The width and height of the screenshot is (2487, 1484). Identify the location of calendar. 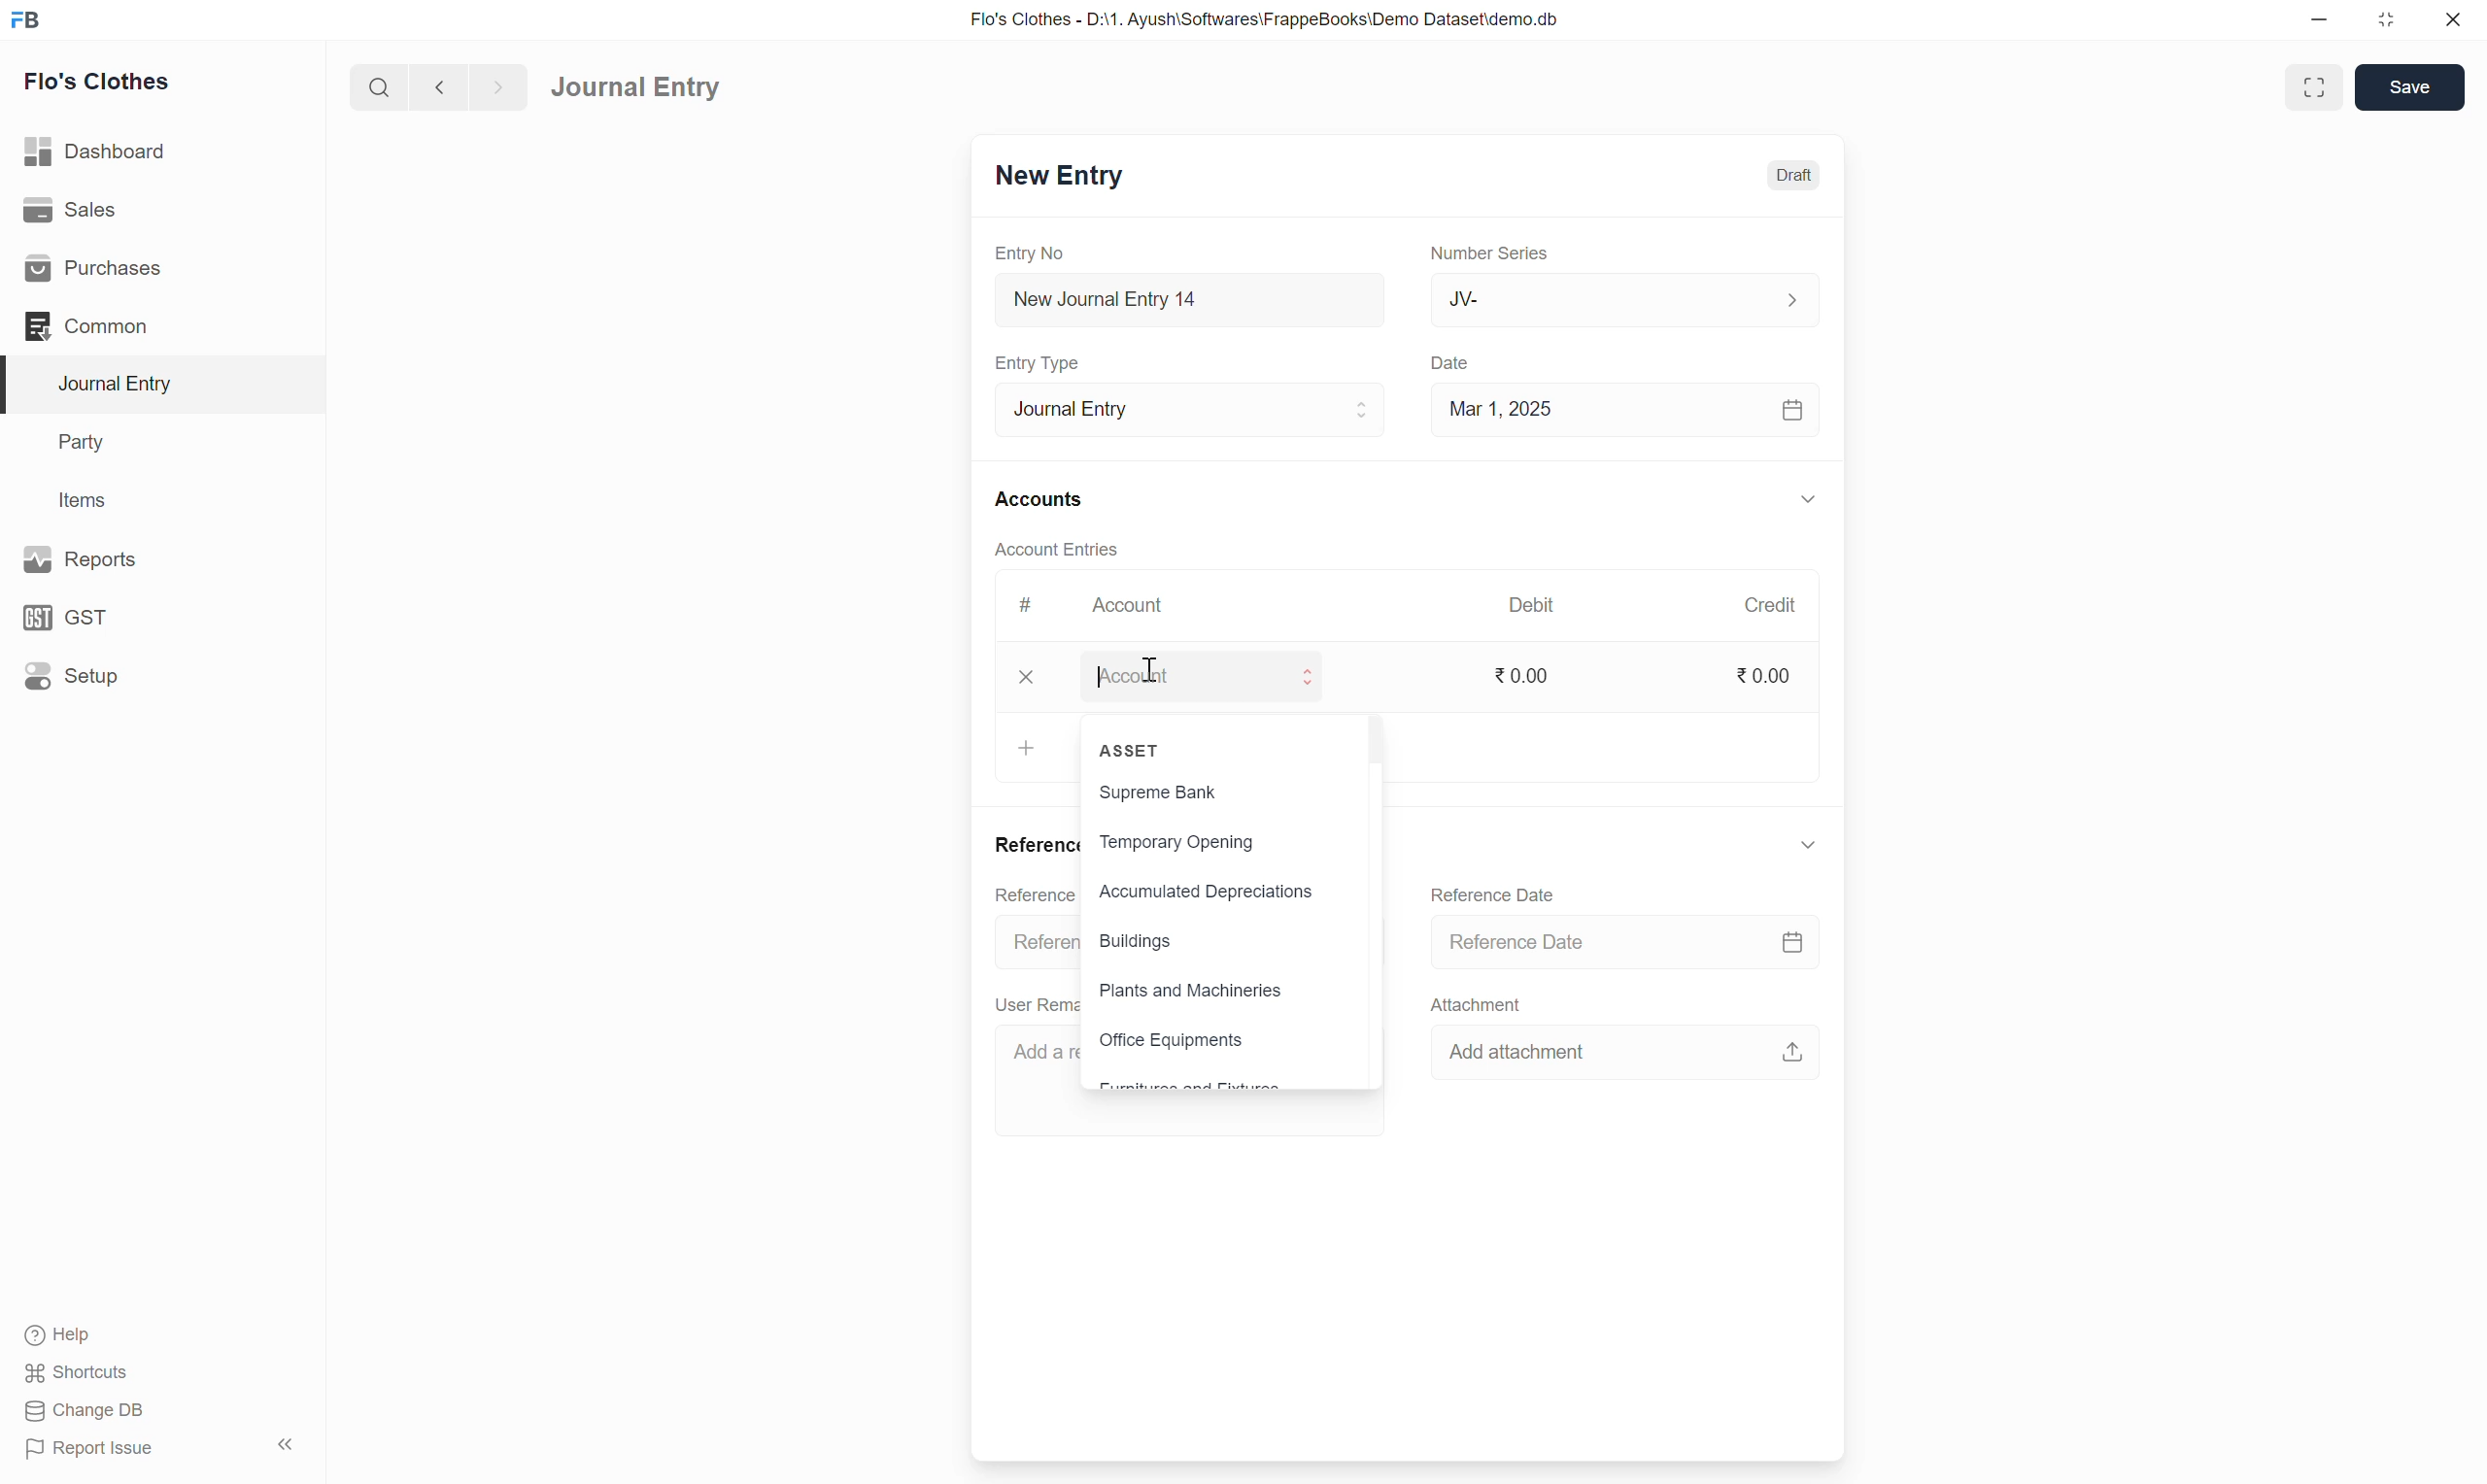
(1794, 412).